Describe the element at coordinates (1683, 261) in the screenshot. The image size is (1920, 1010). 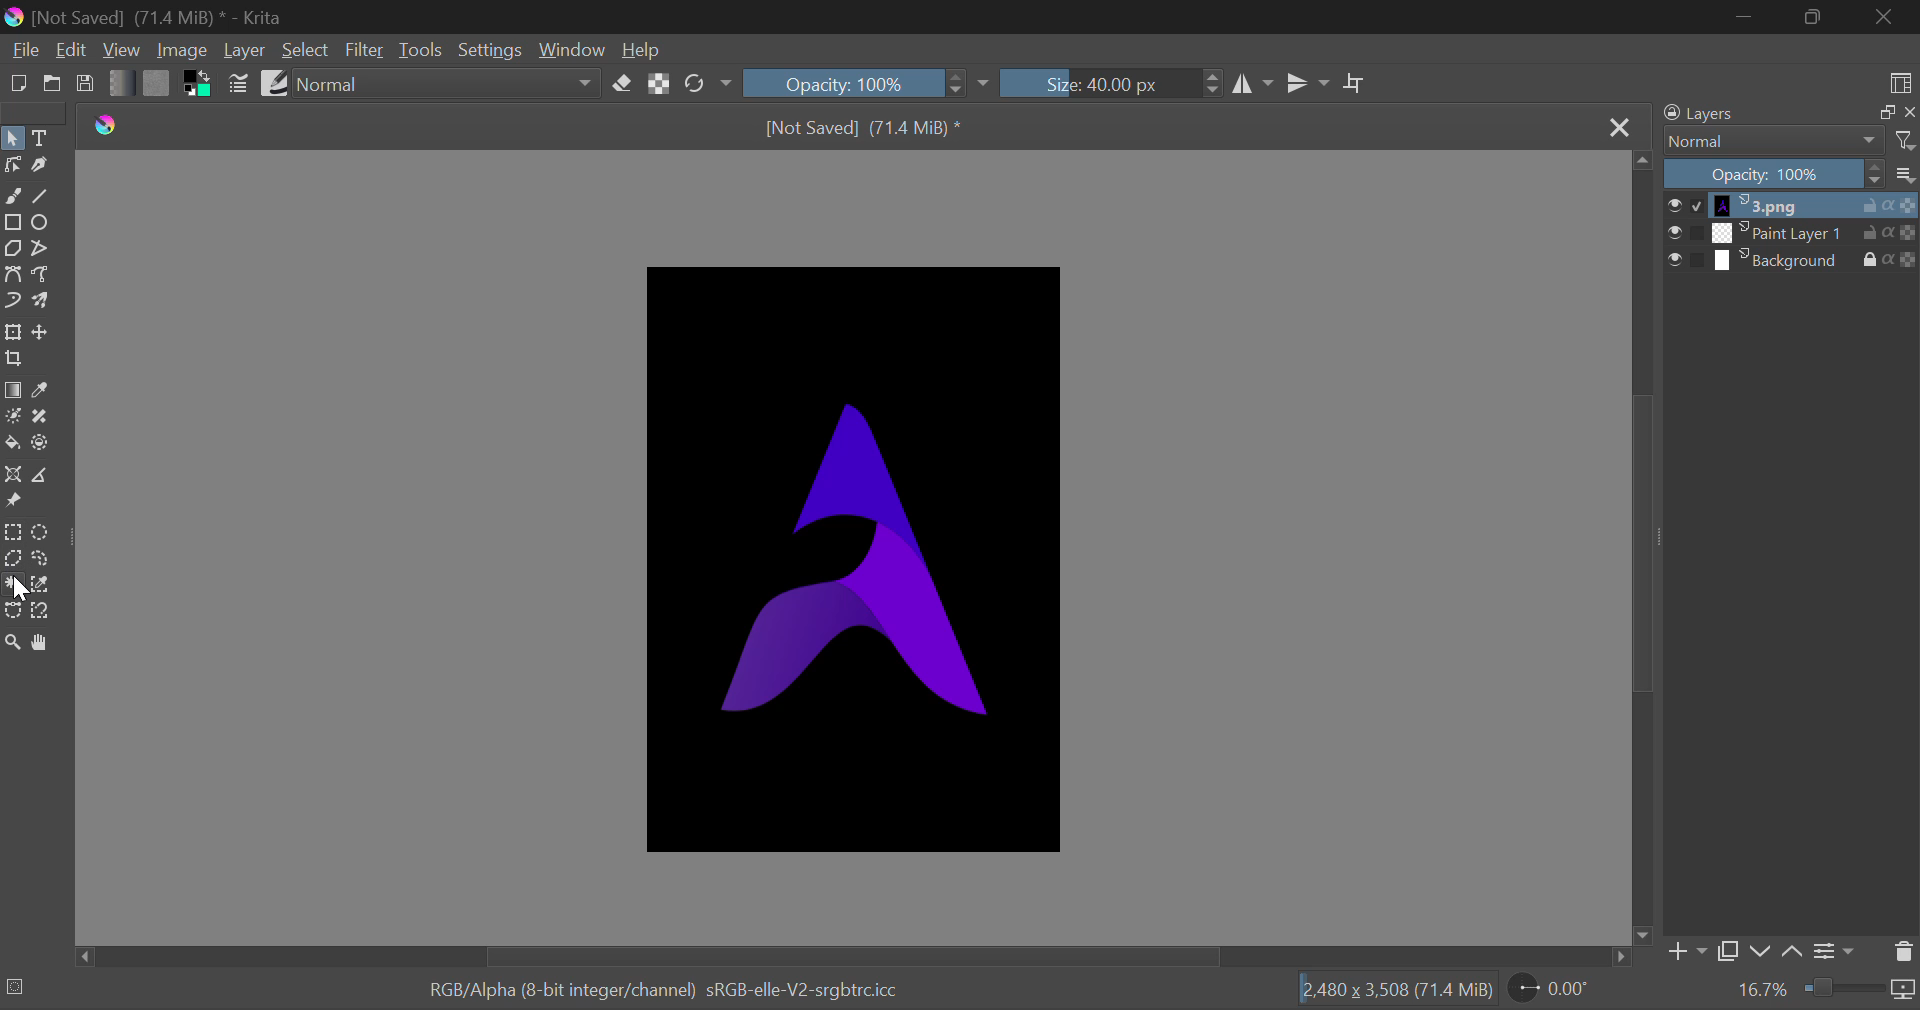
I see `checkbox` at that location.